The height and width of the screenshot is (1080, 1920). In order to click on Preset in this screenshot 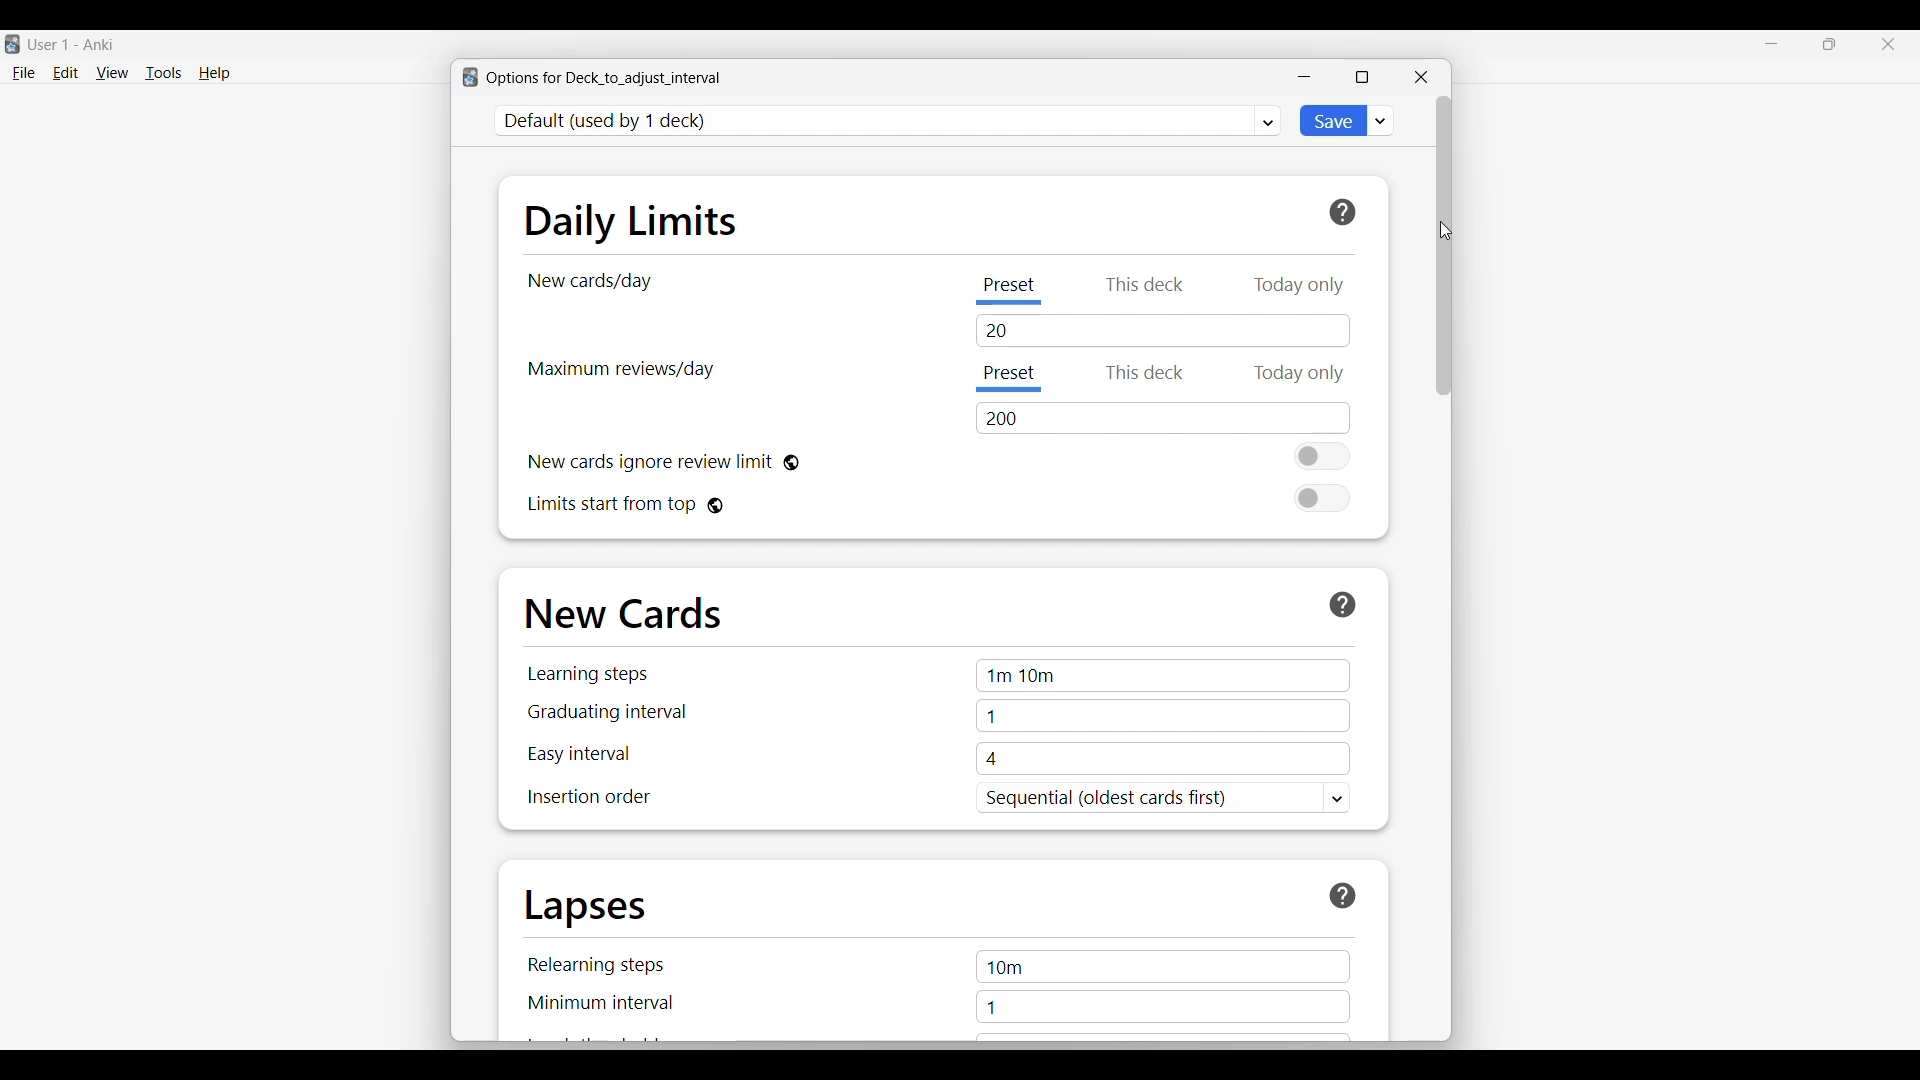, I will do `click(1011, 379)`.